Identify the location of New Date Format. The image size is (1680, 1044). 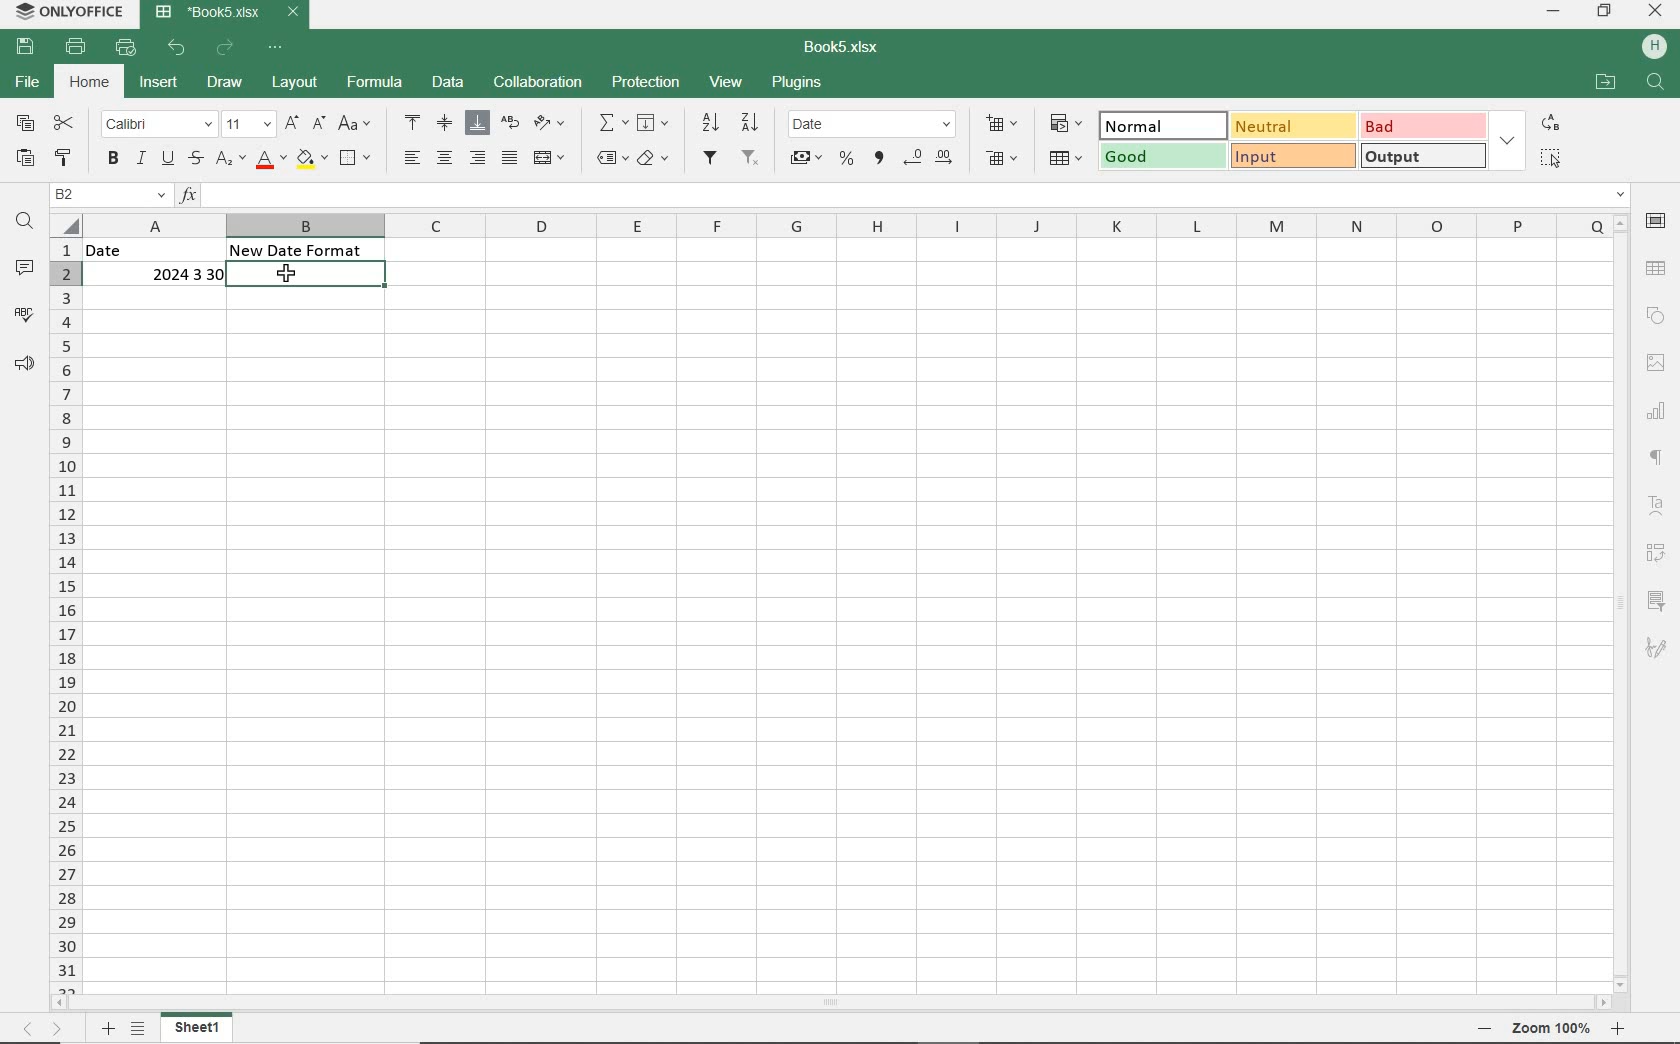
(301, 250).